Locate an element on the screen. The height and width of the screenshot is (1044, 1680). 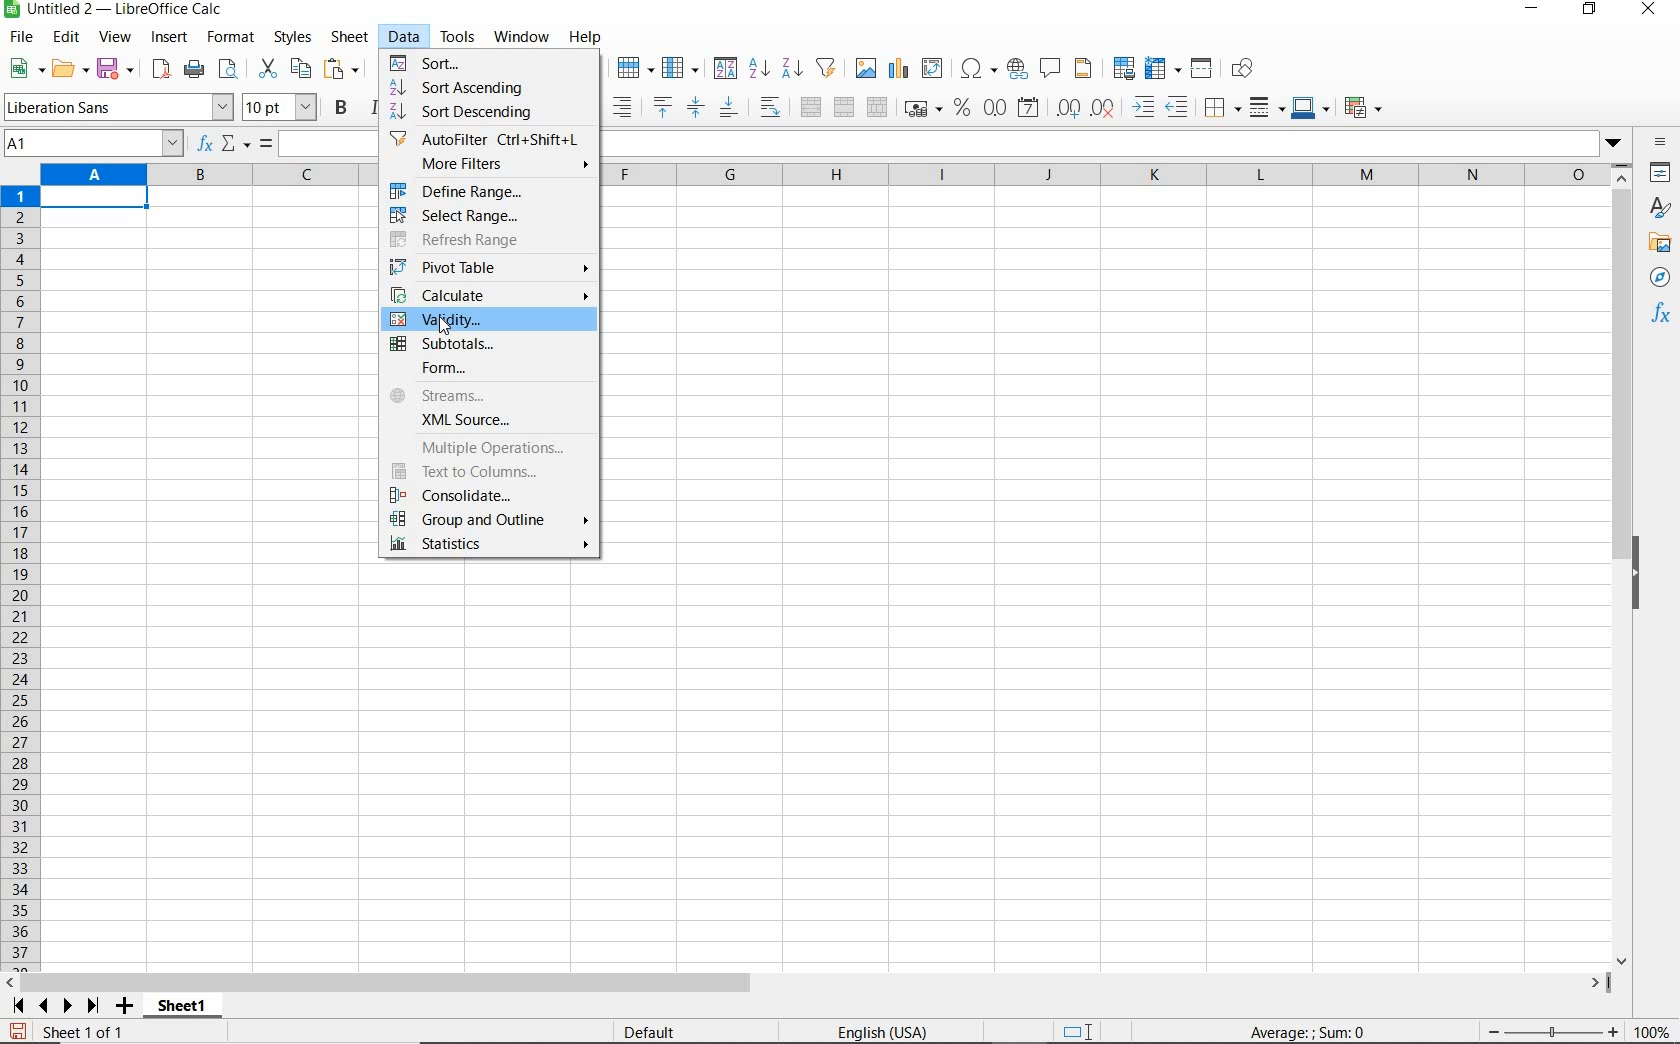
zoom out or zoom in is located at coordinates (1545, 1031).